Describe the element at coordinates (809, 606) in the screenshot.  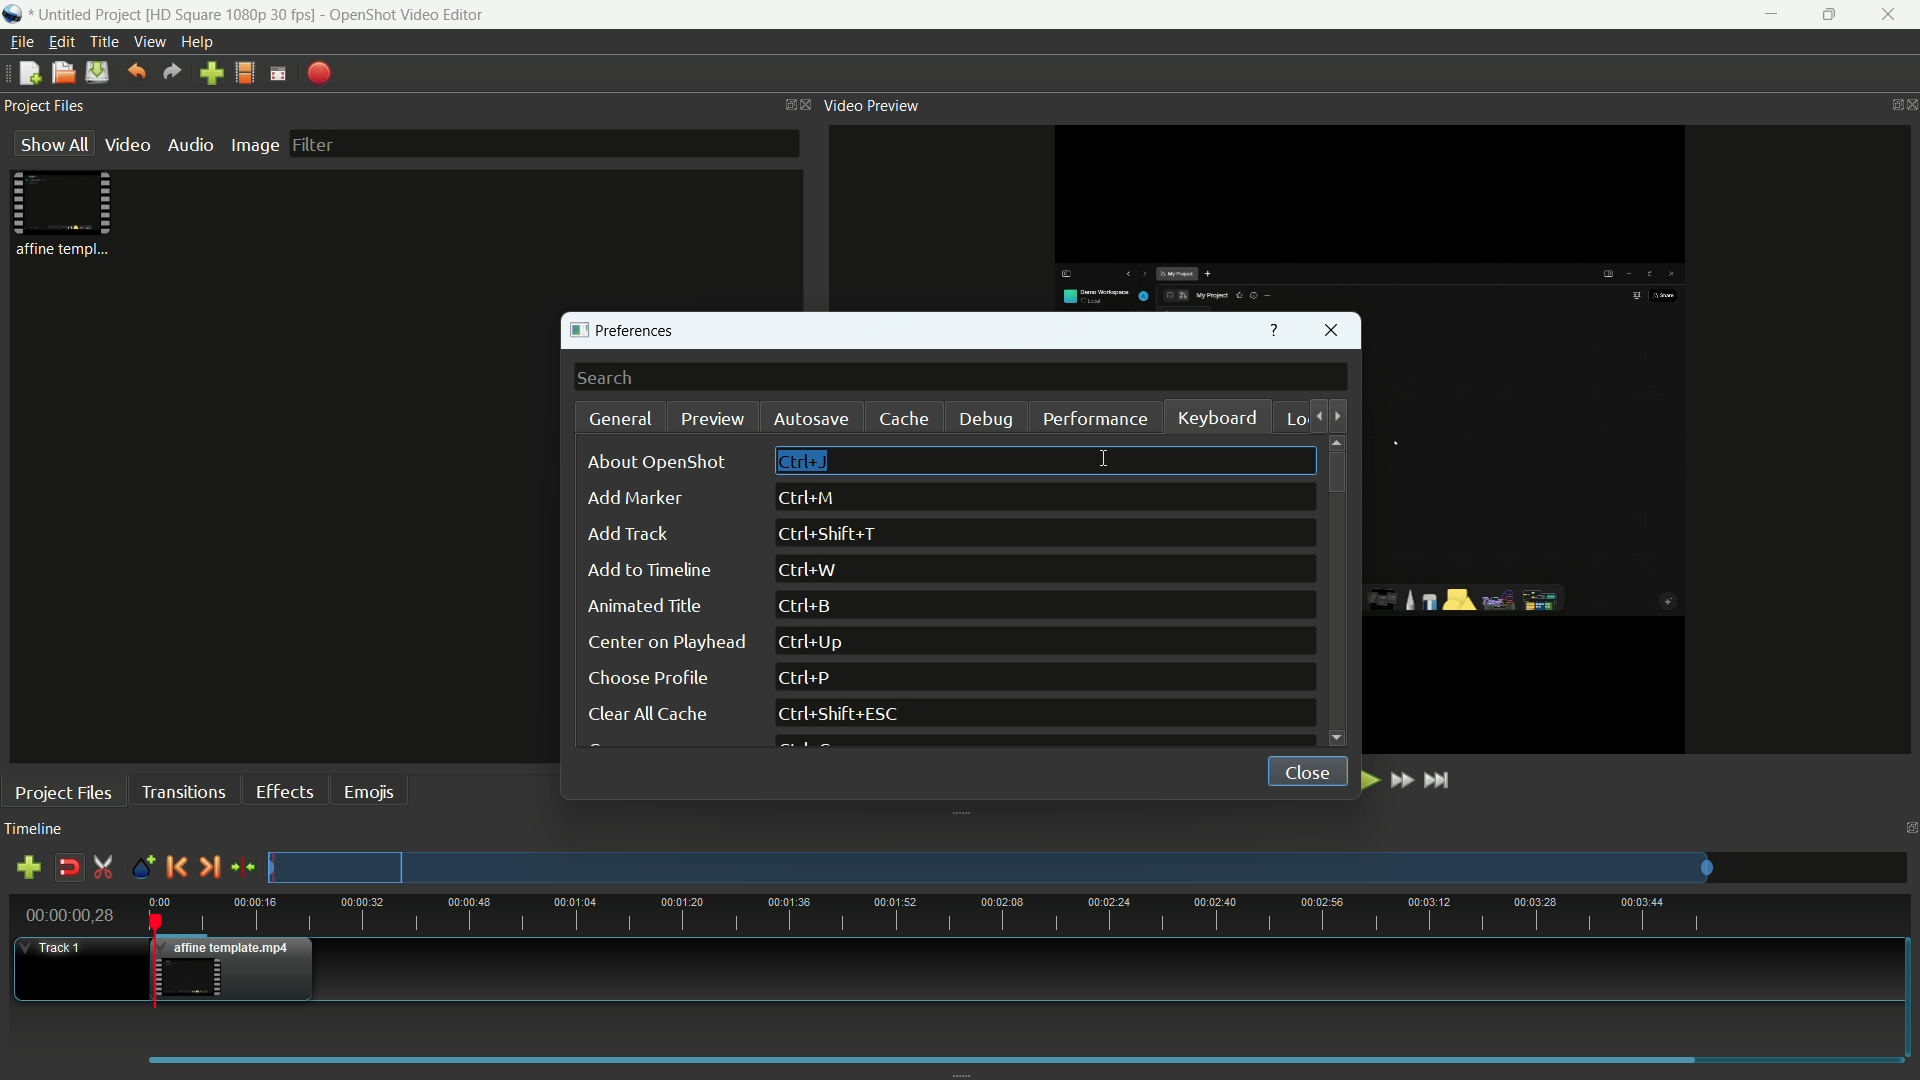
I see `keyboard shortcut` at that location.